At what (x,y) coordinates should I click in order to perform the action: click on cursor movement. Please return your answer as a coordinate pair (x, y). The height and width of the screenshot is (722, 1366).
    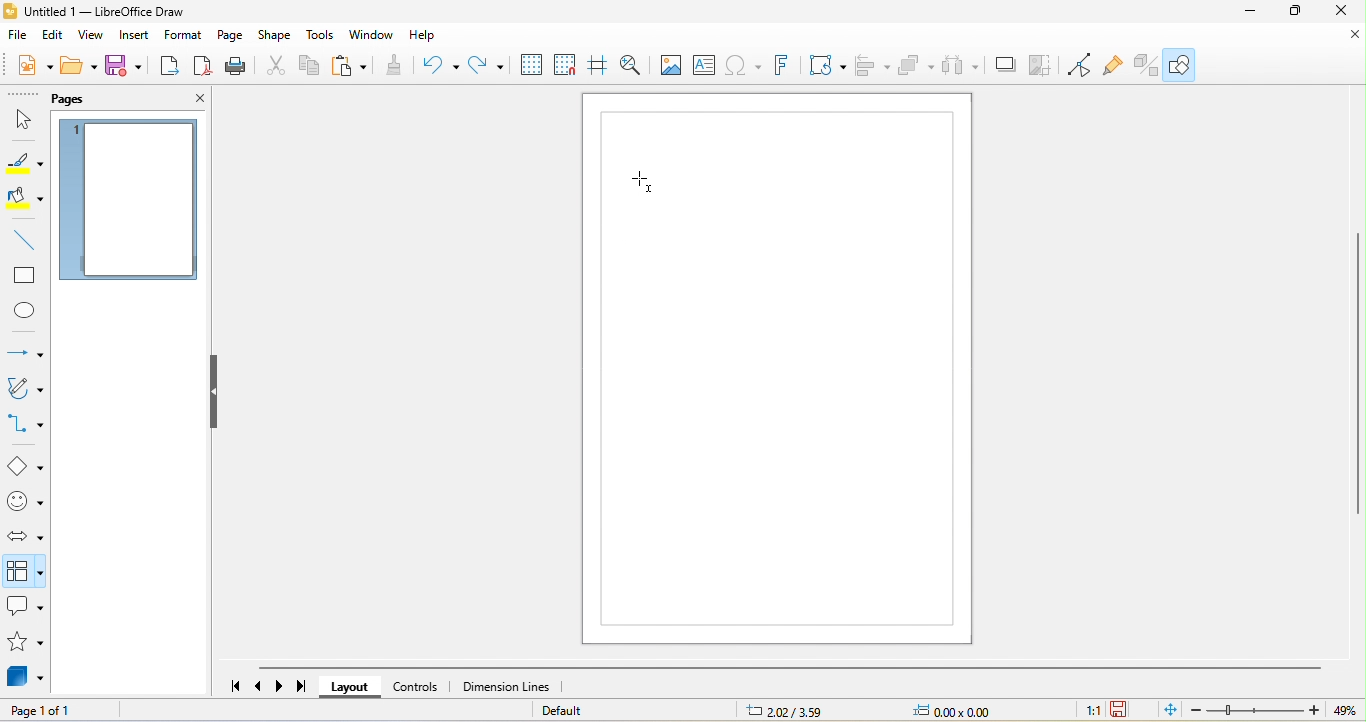
    Looking at the image, I should click on (642, 180).